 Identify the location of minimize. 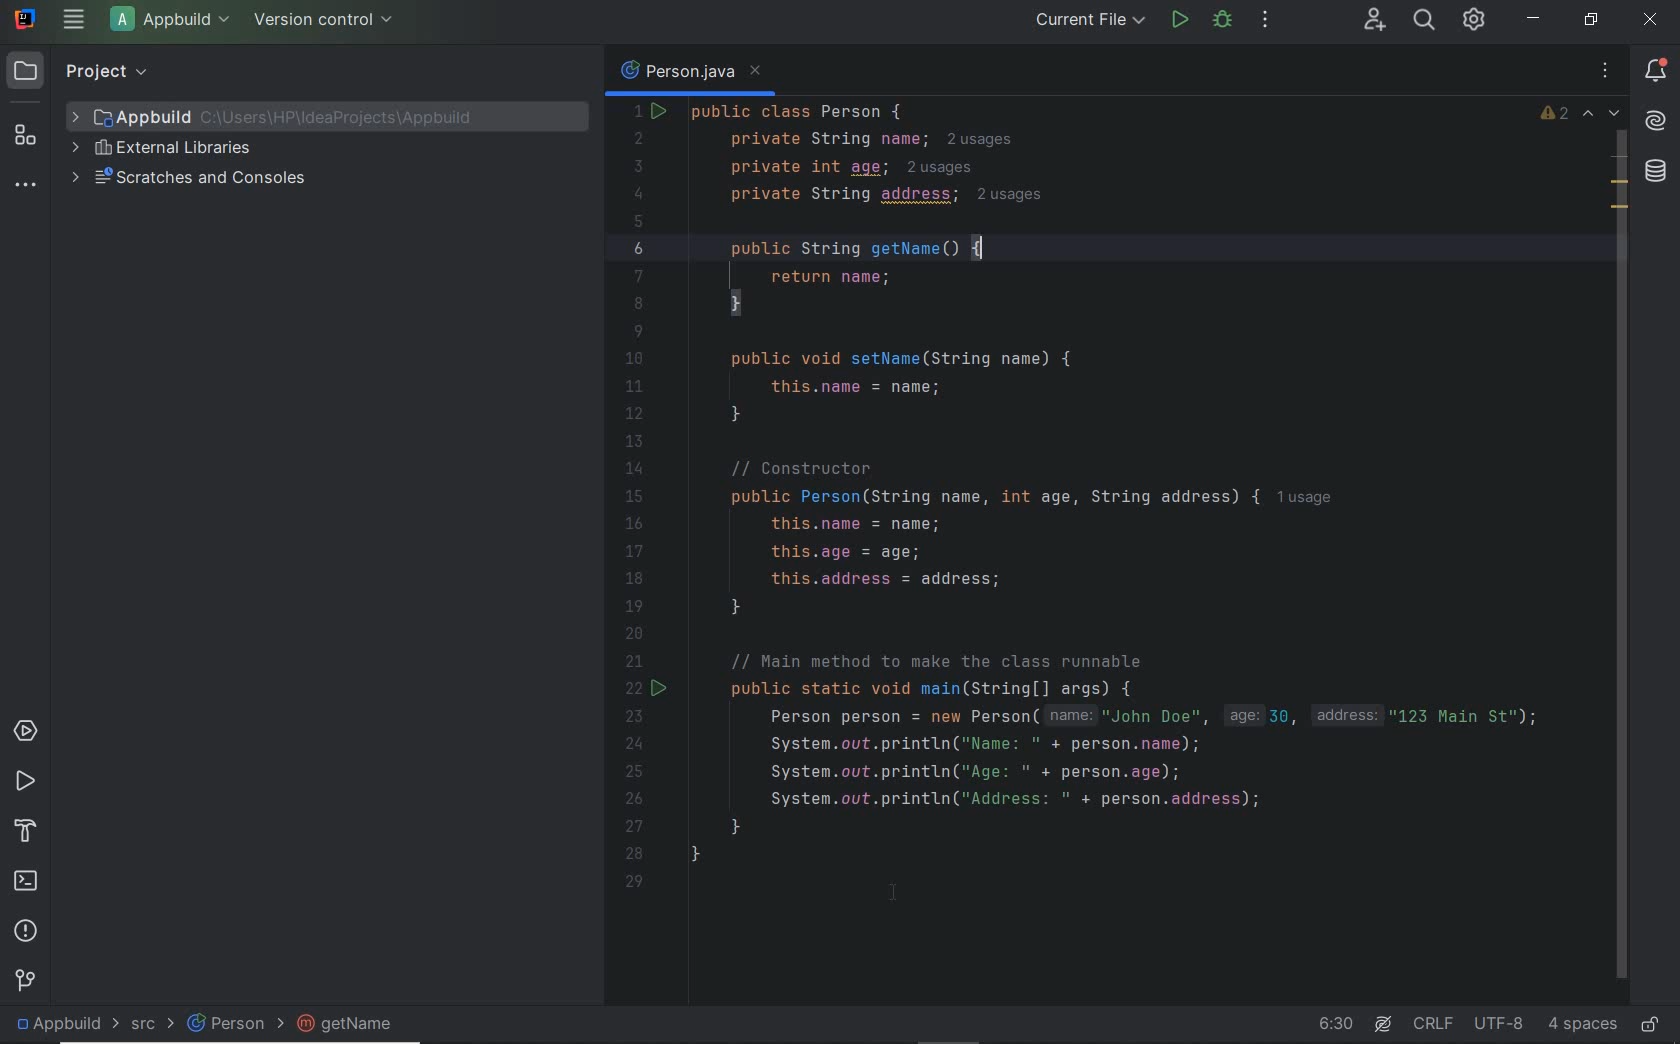
(1533, 18).